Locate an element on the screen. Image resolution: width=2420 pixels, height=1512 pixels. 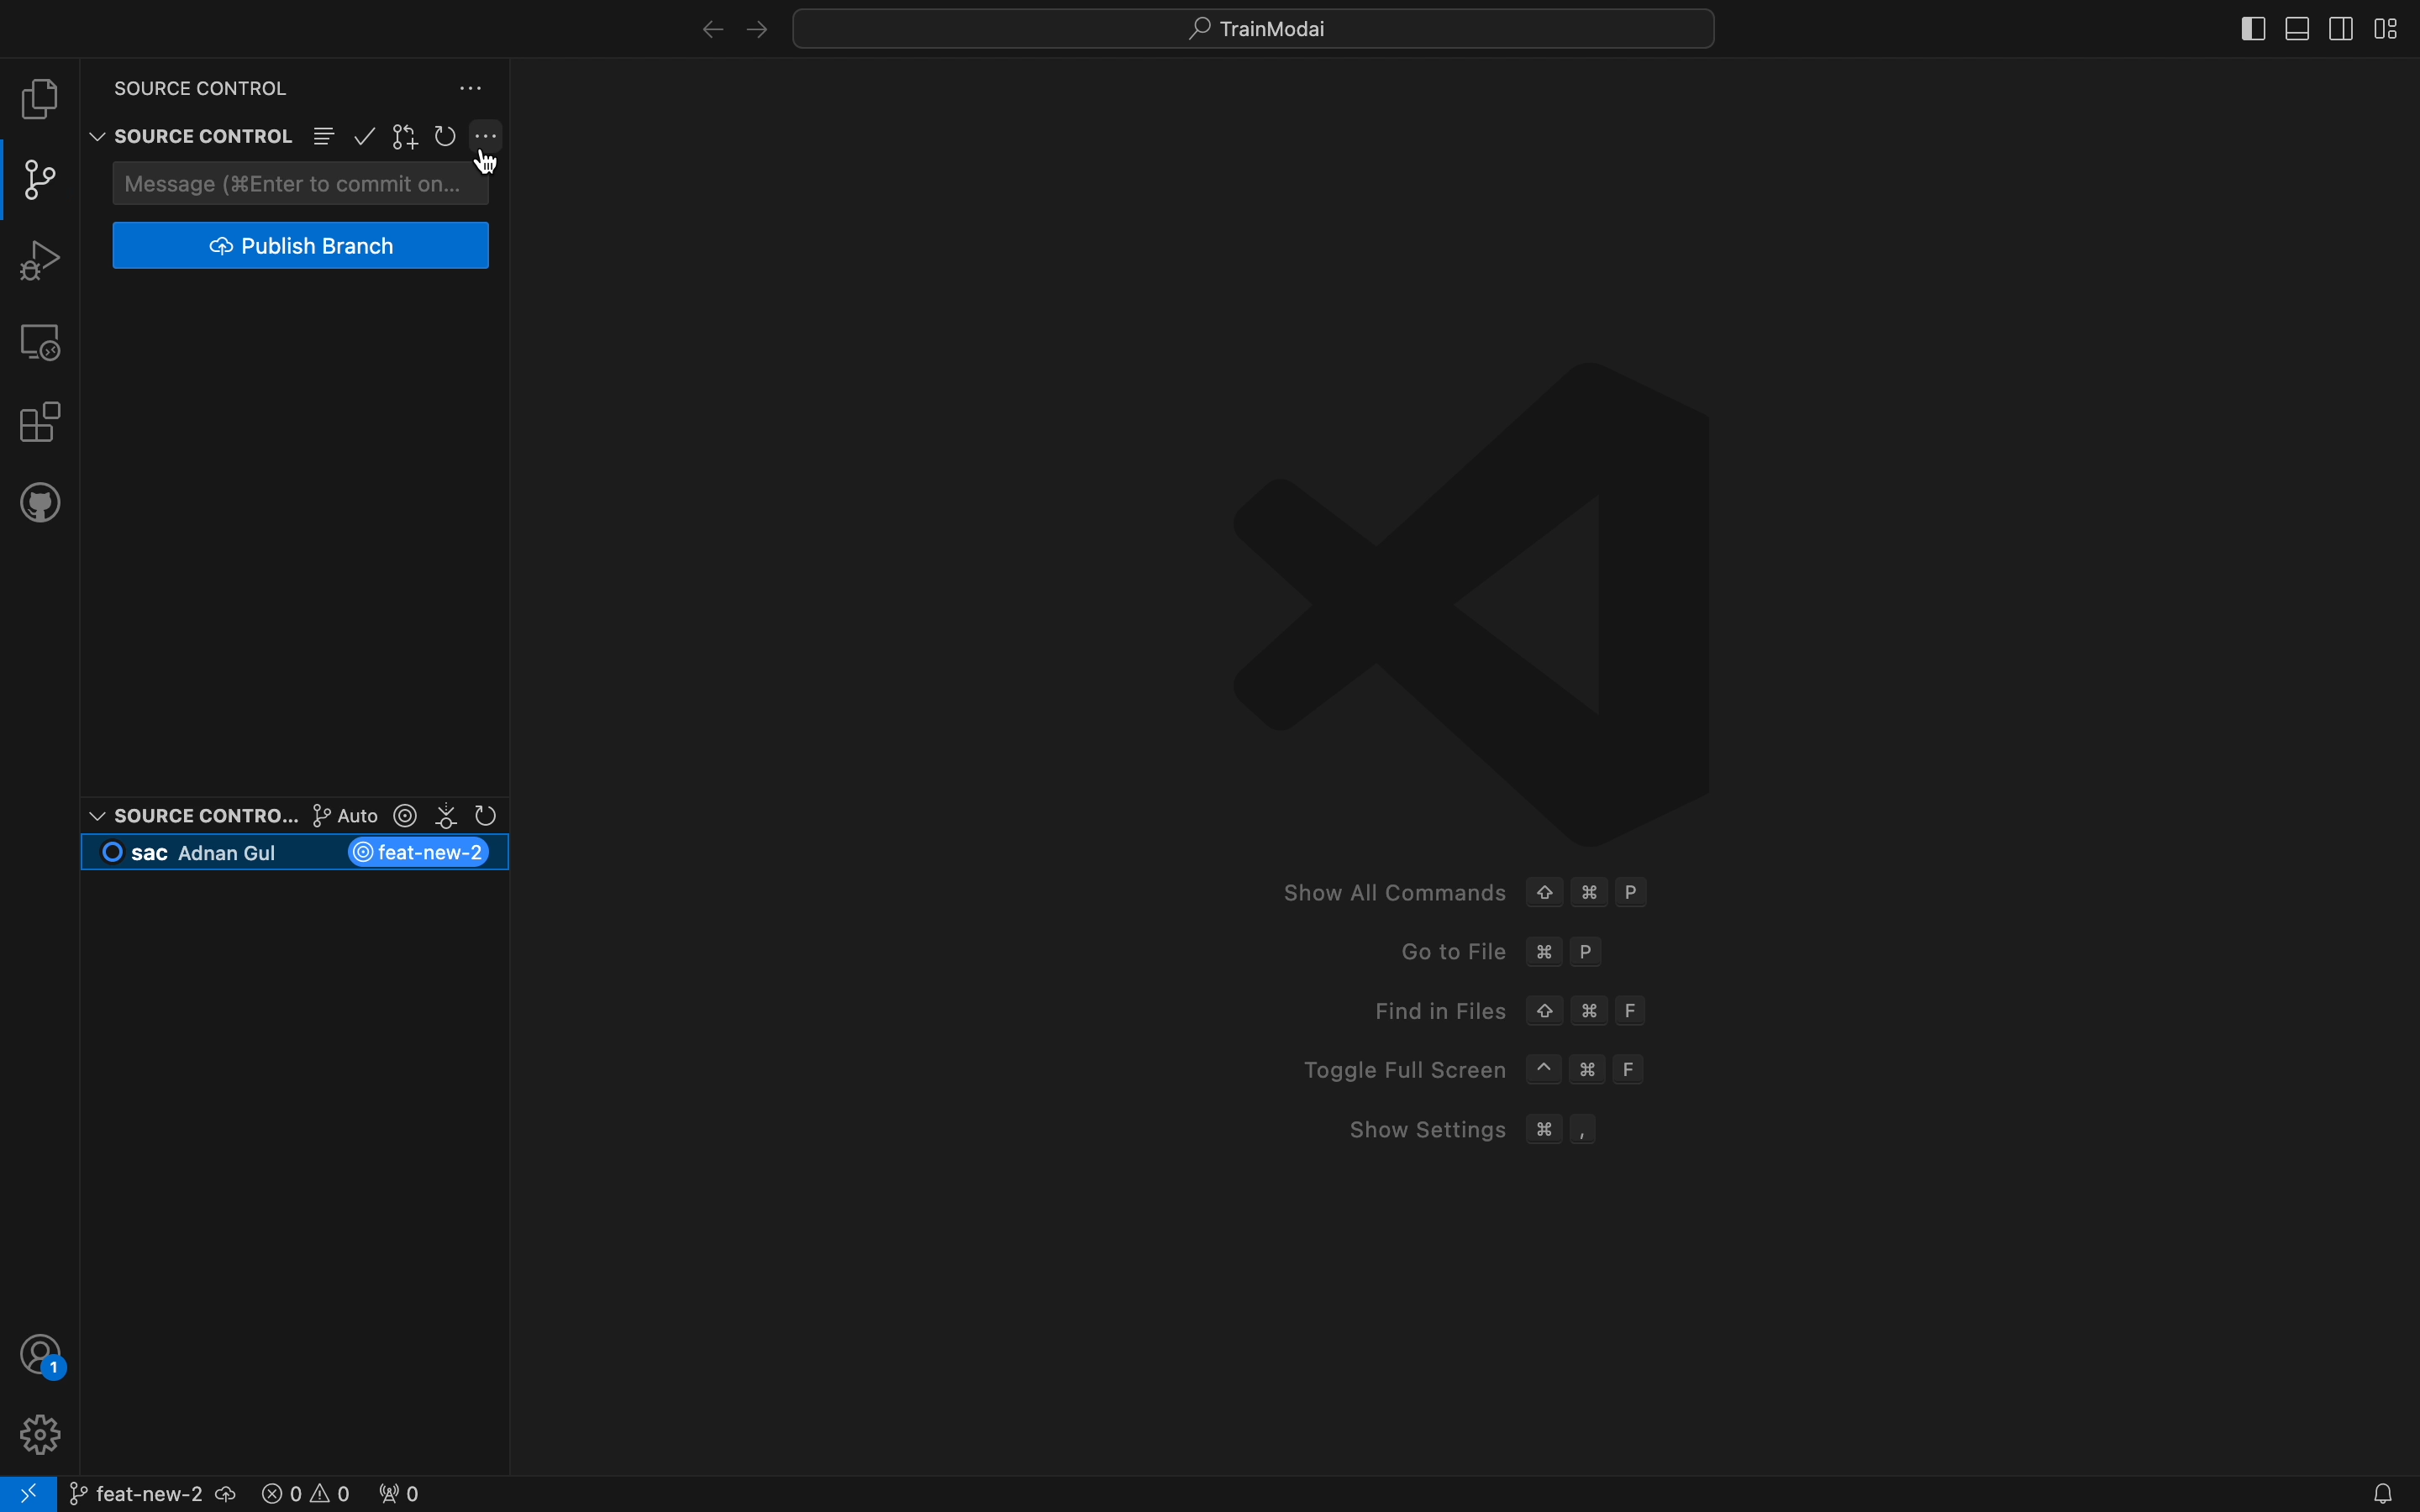
Up is located at coordinates (1543, 890).